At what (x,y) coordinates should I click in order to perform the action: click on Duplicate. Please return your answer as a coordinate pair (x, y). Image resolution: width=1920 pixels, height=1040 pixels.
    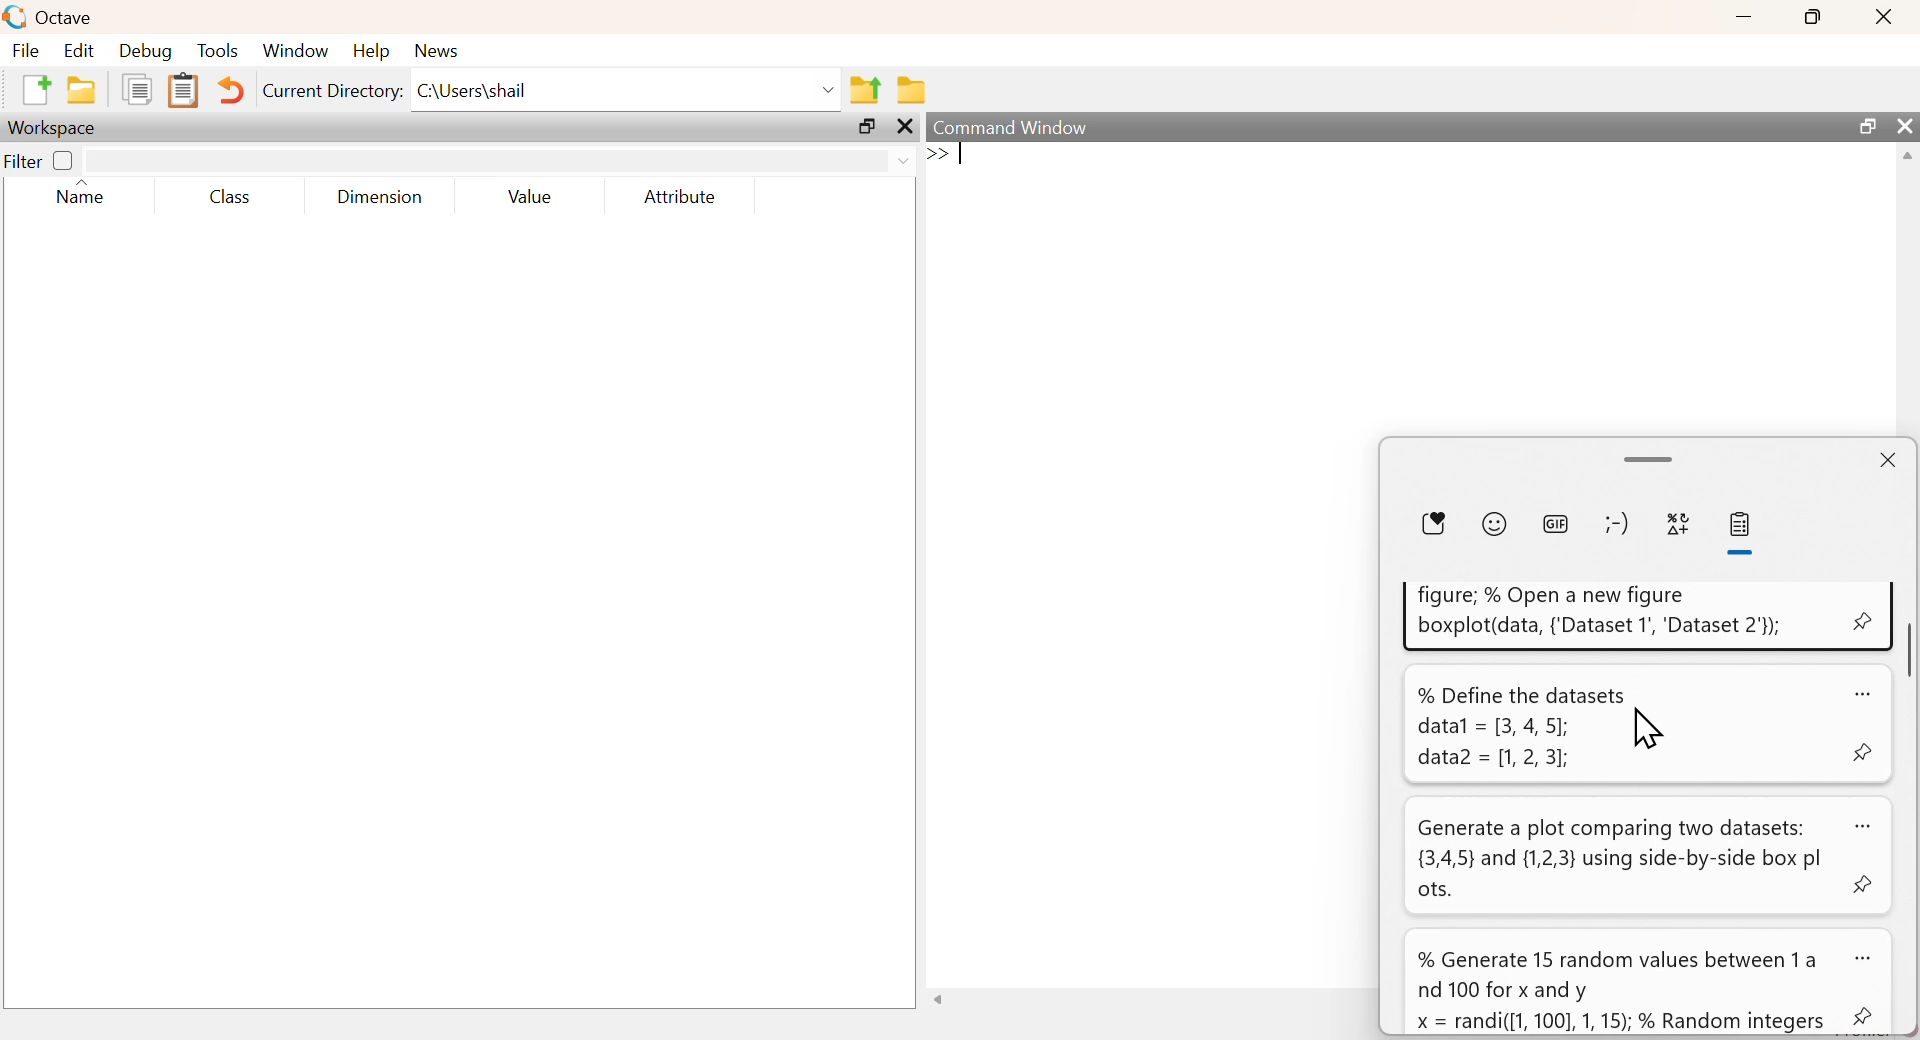
    Looking at the image, I should click on (136, 89).